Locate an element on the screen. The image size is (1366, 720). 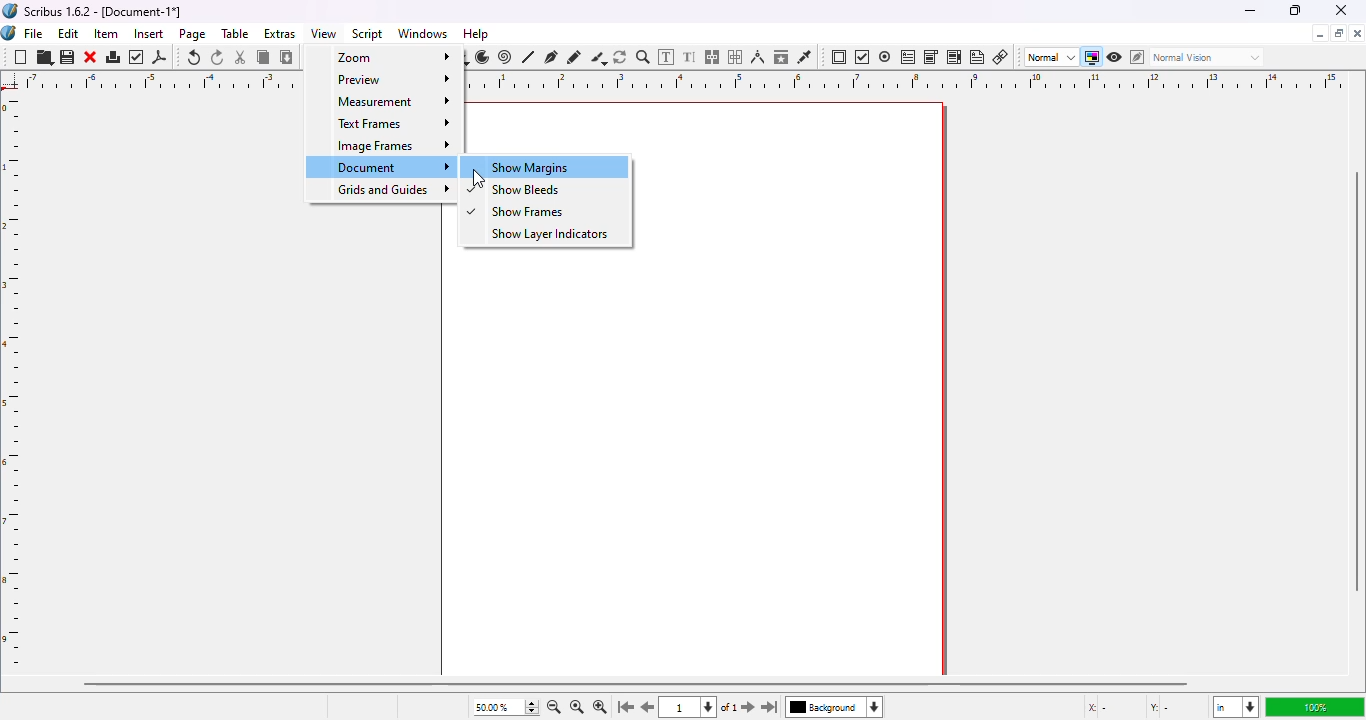
page is located at coordinates (194, 34).